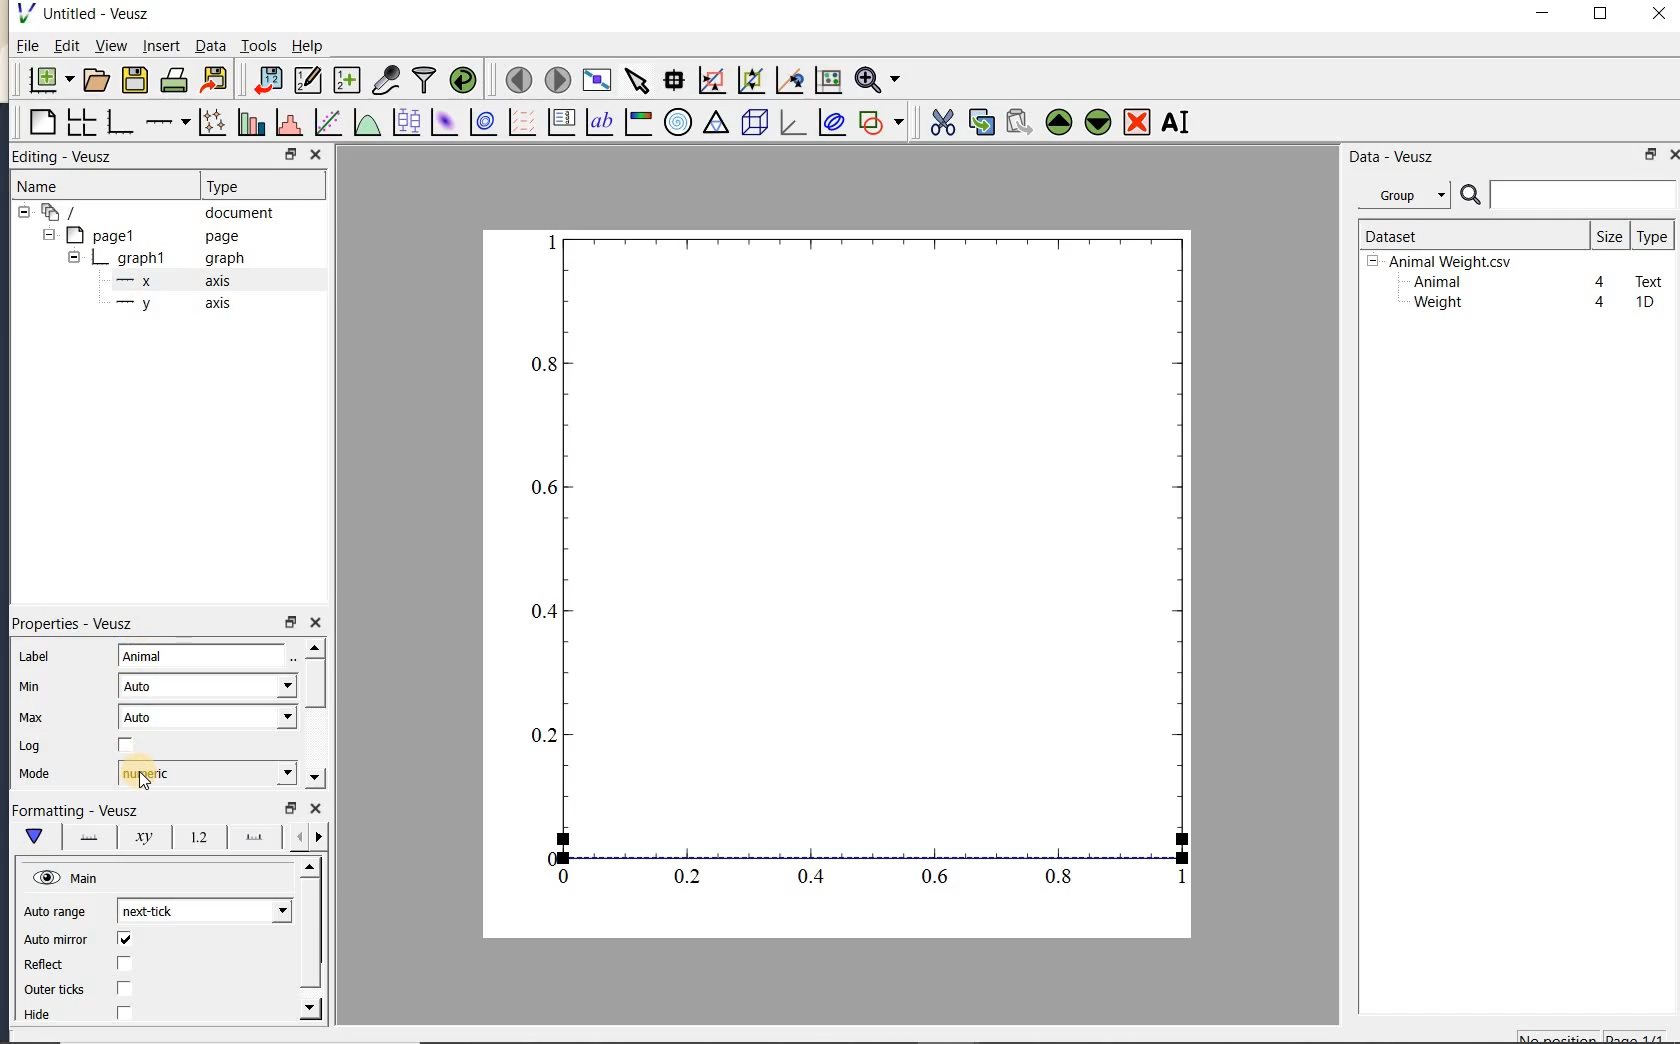 This screenshot has width=1680, height=1044. Describe the element at coordinates (289, 808) in the screenshot. I see `restore` at that location.